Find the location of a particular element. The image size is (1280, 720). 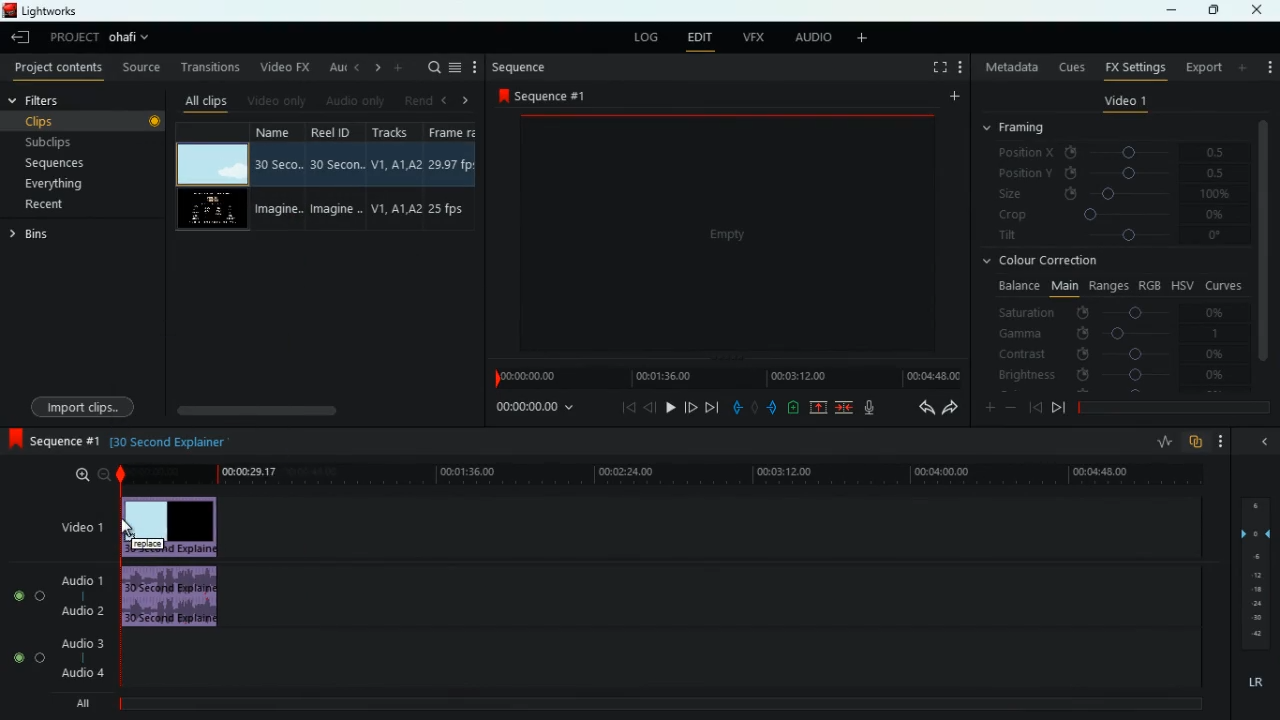

lightworks is located at coordinates (63, 13).